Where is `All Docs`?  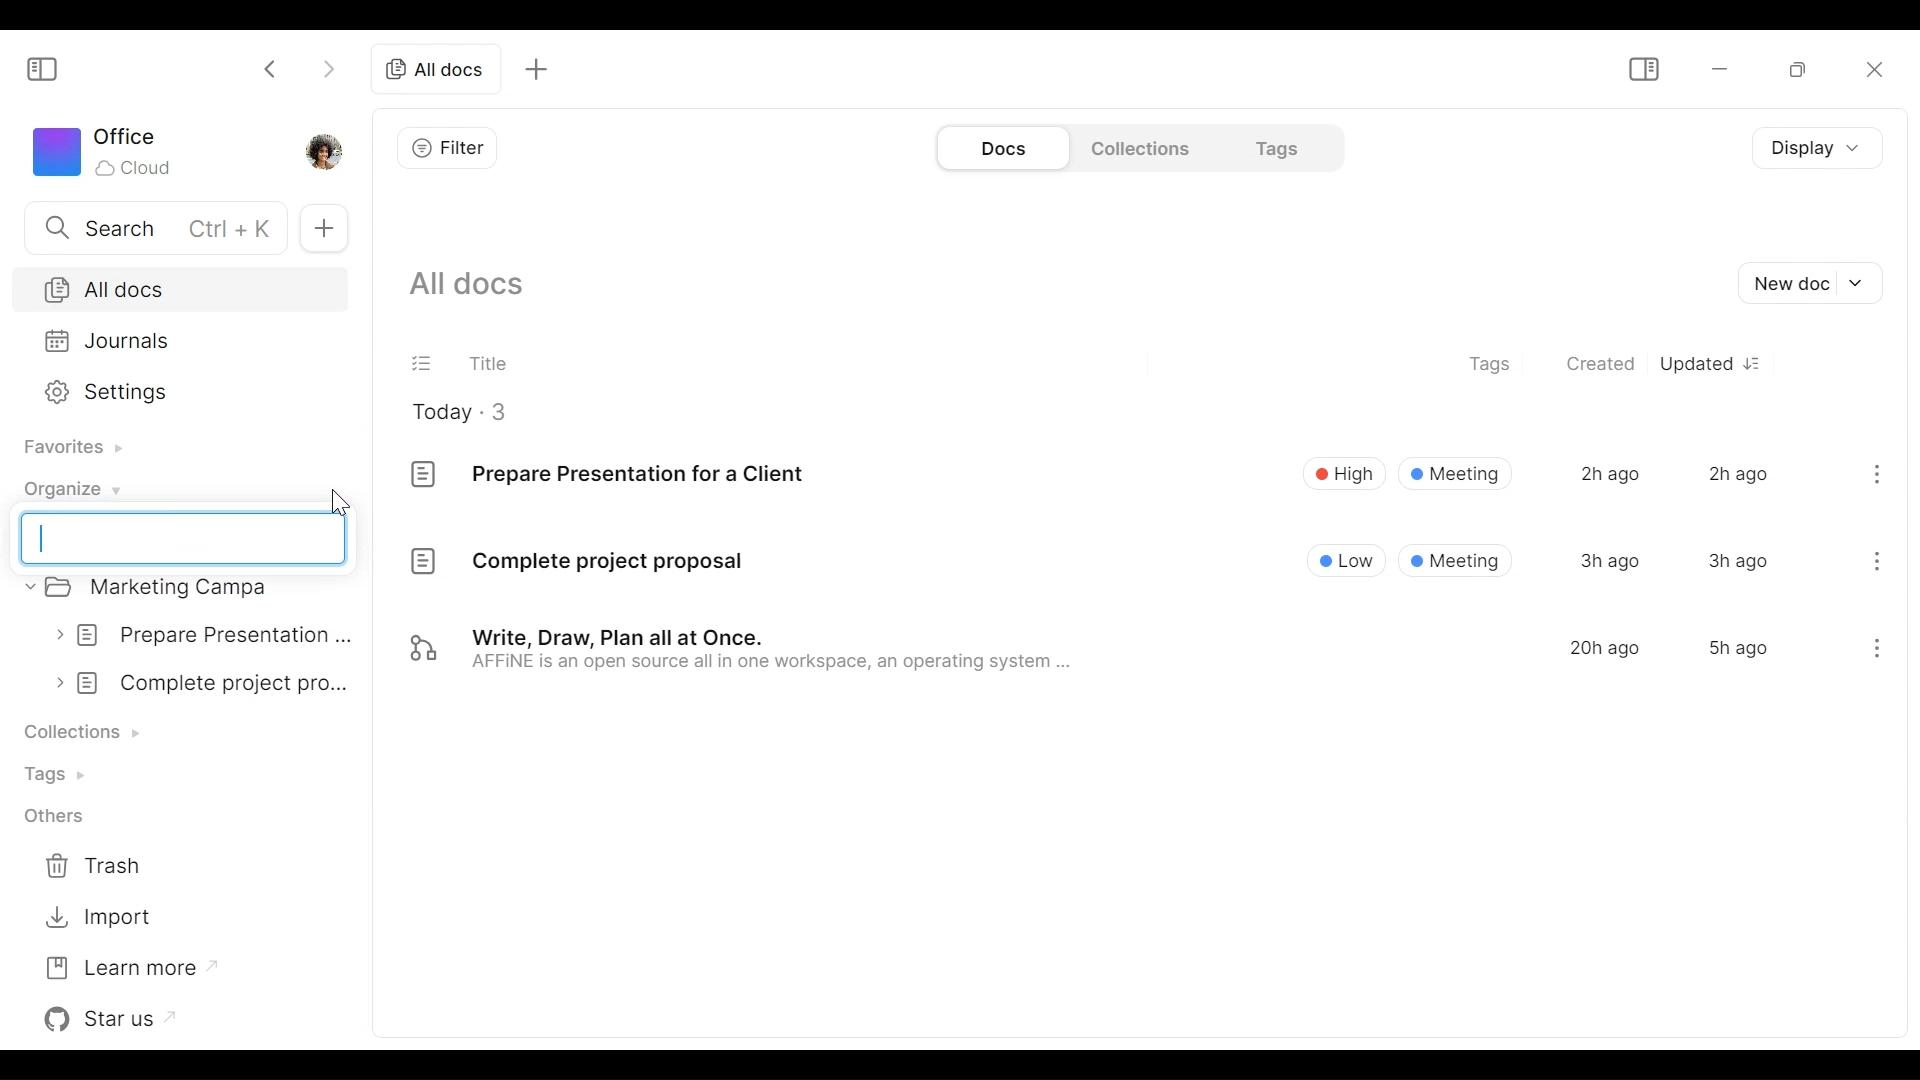
All Docs is located at coordinates (177, 289).